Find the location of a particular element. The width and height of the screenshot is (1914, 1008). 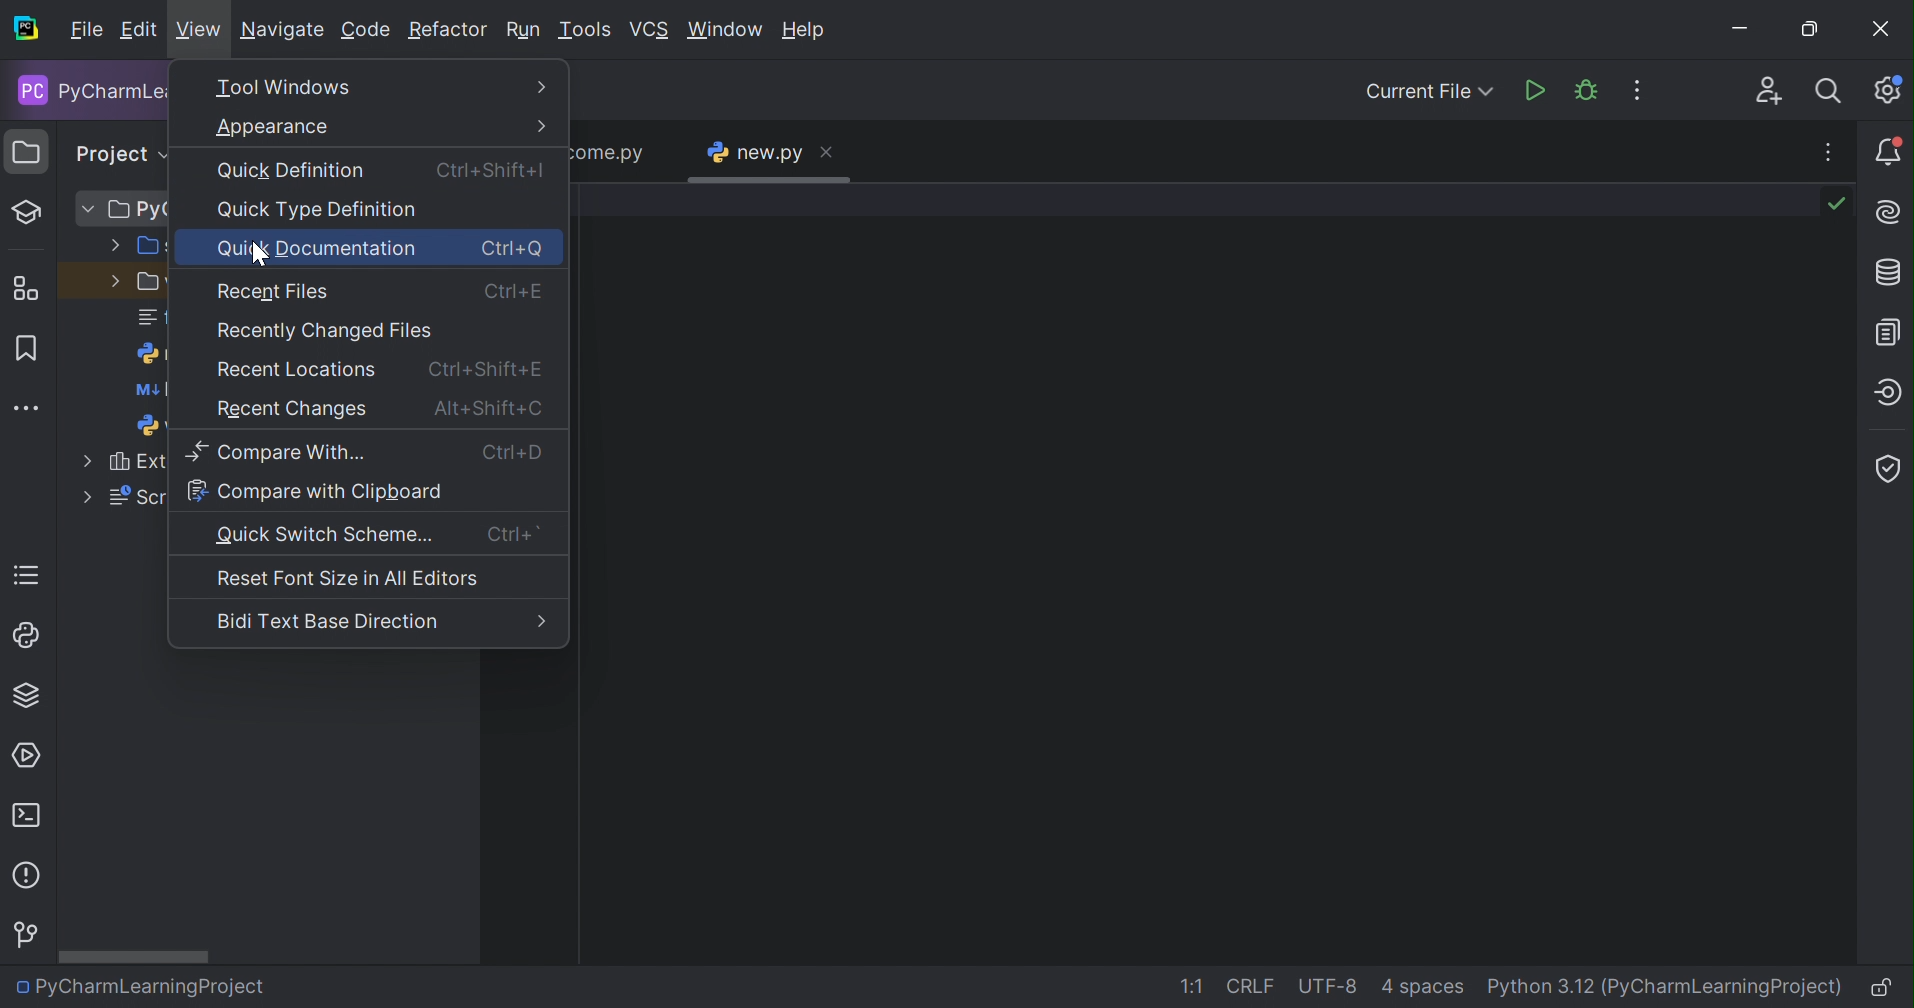

new.py is located at coordinates (148, 354).